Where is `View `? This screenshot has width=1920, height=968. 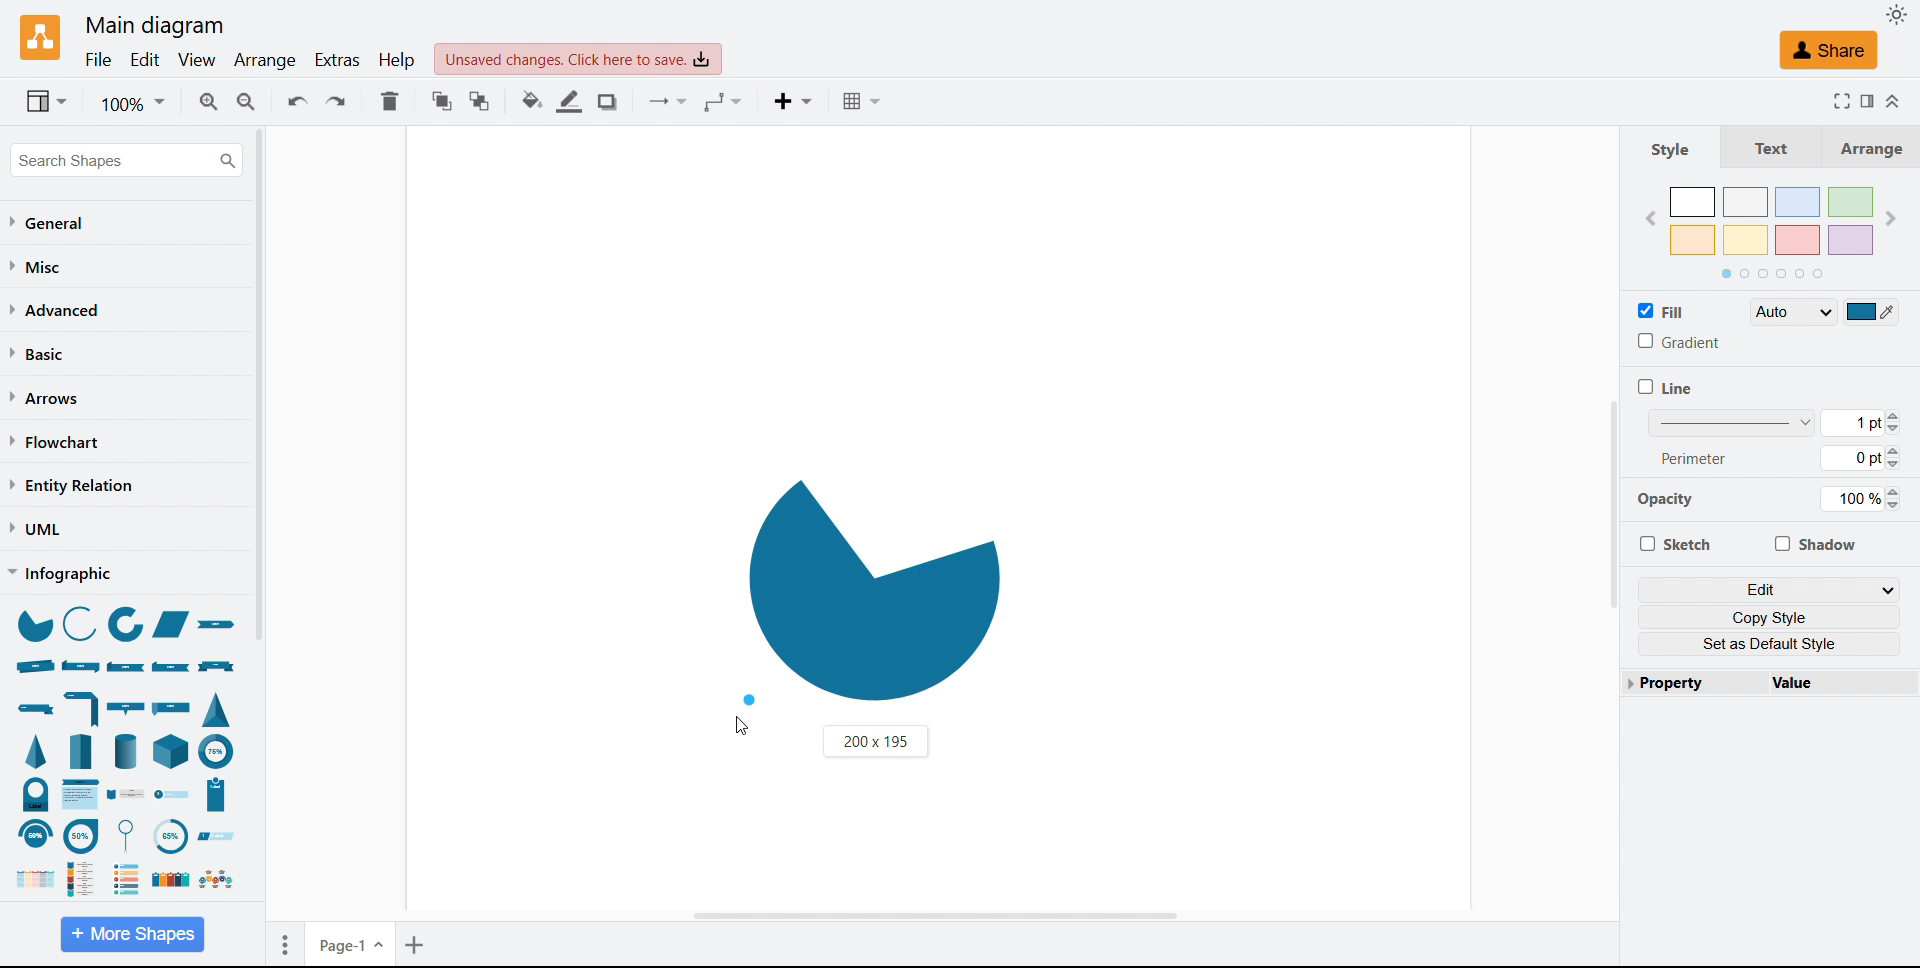 View  is located at coordinates (197, 61).